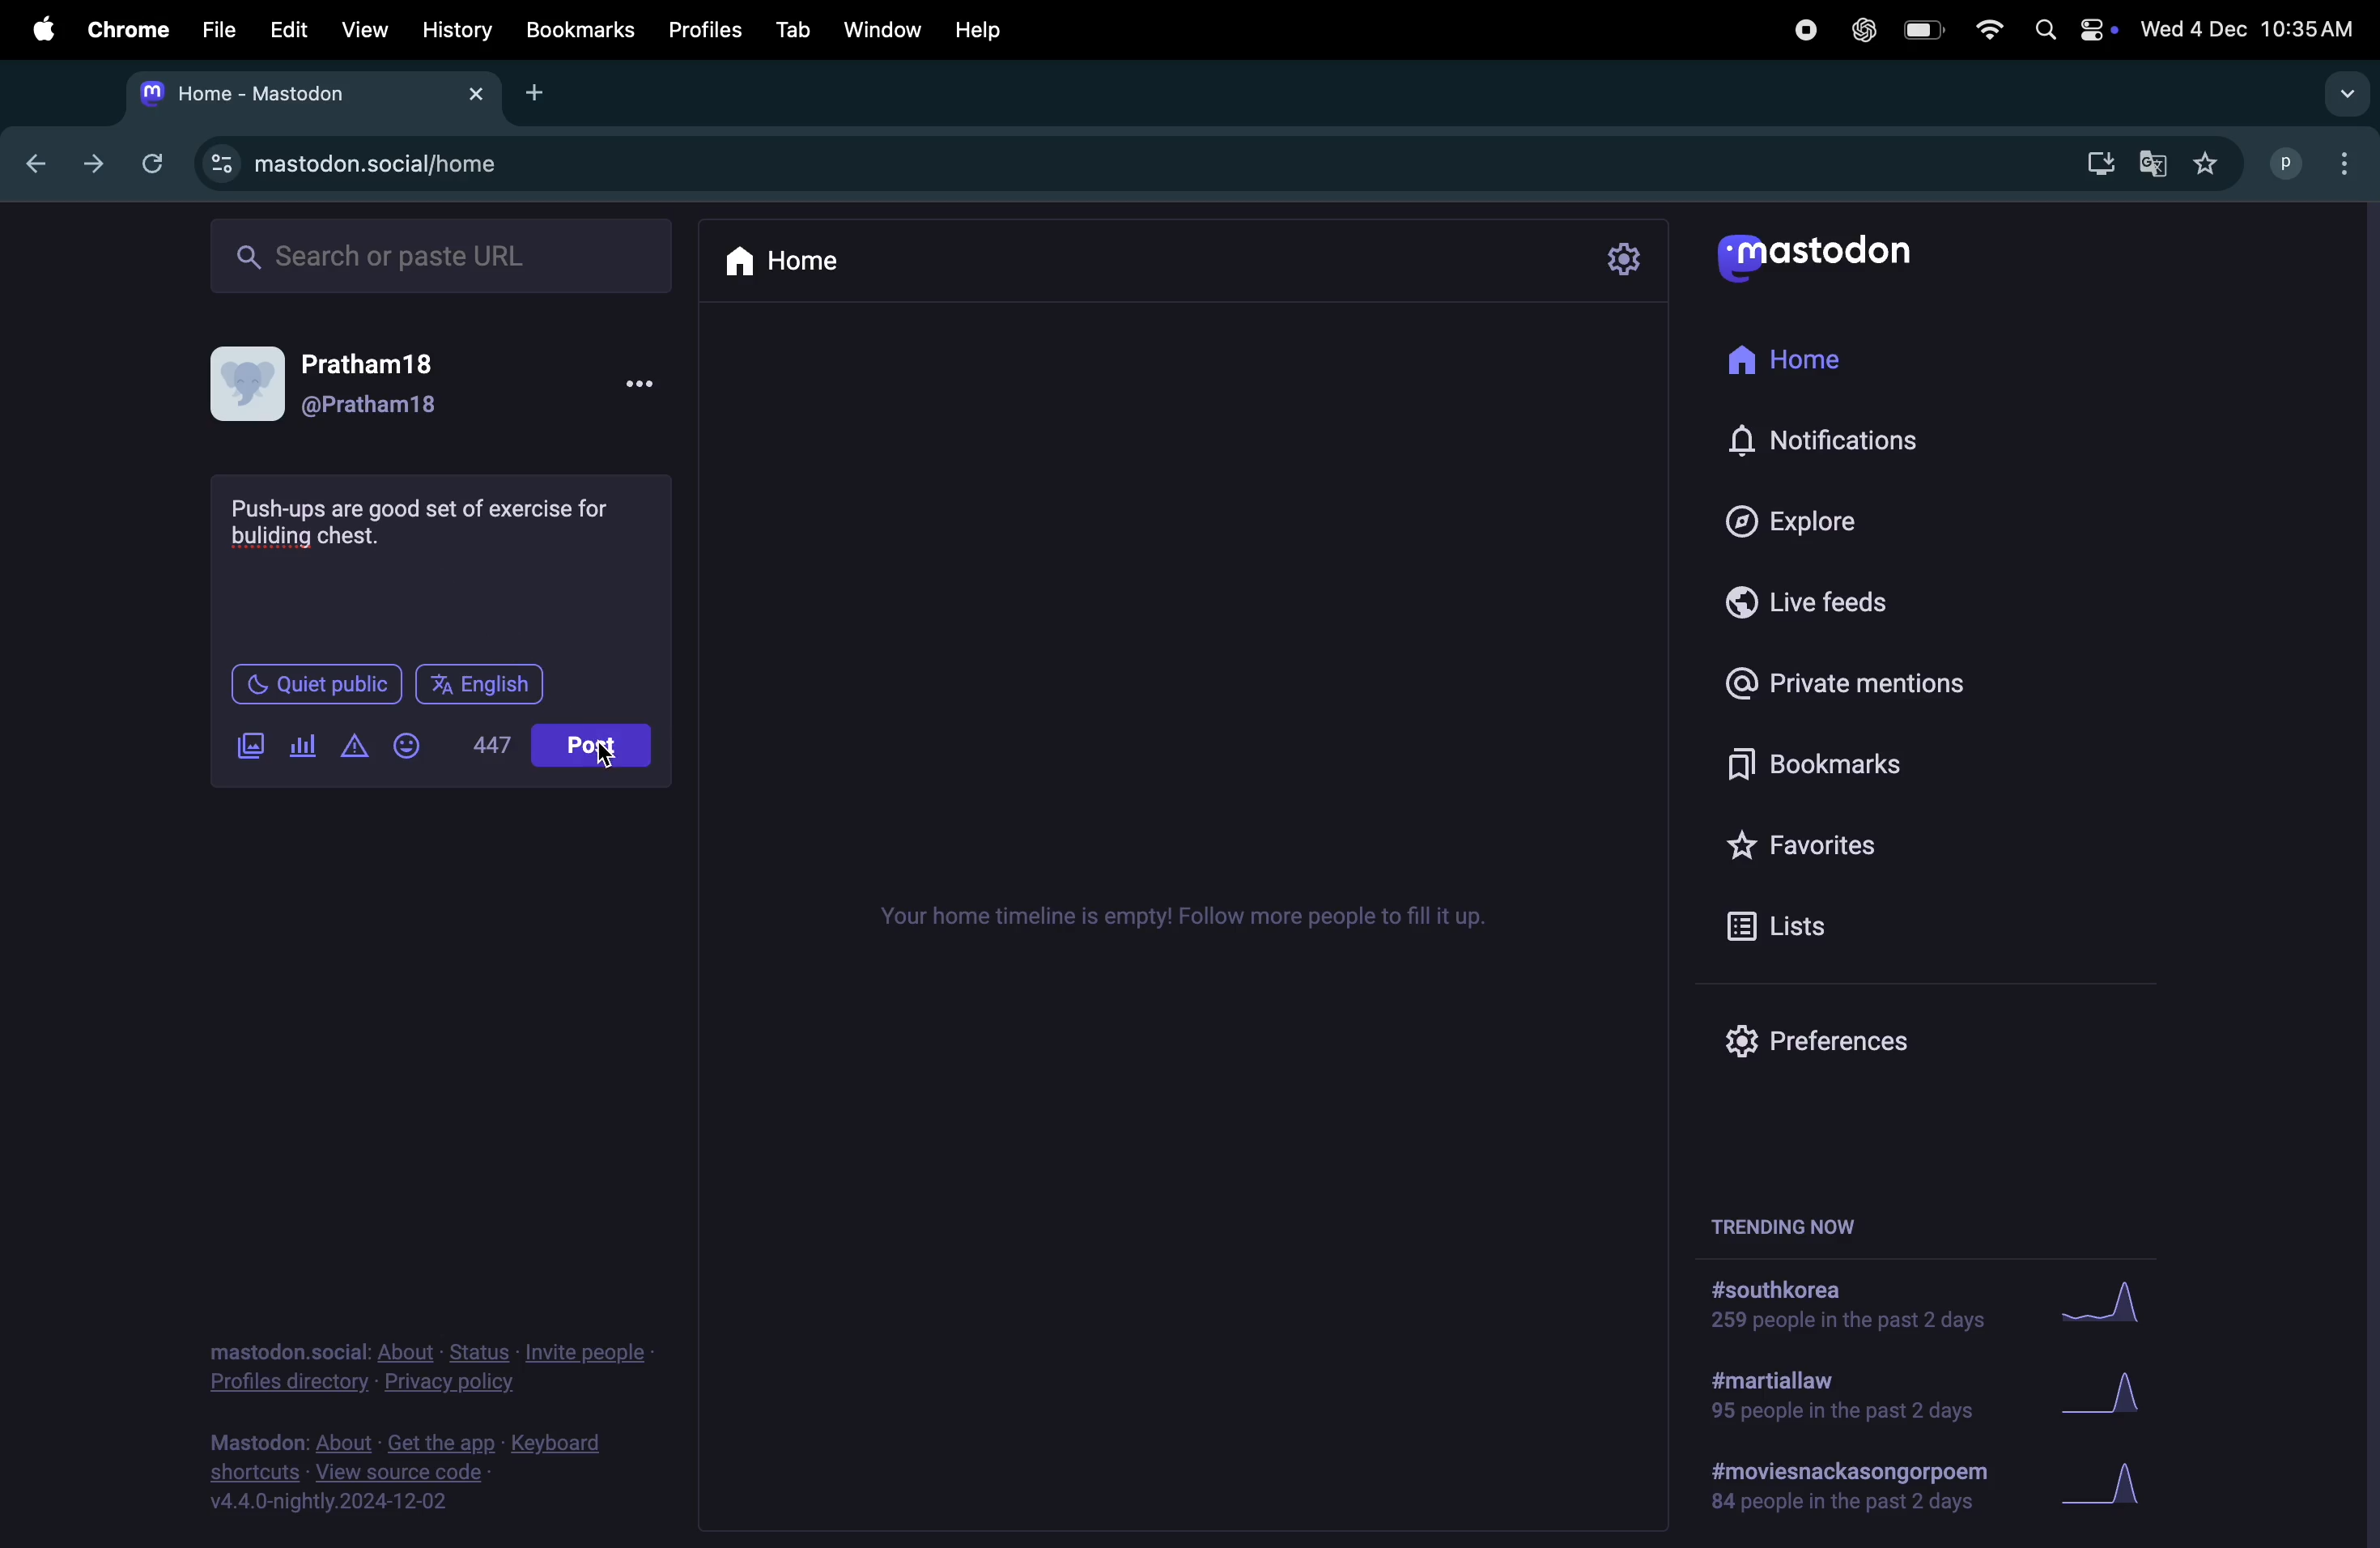 The height and width of the screenshot is (1548, 2380). Describe the element at coordinates (1808, 598) in the screenshot. I see `Live feeds` at that location.